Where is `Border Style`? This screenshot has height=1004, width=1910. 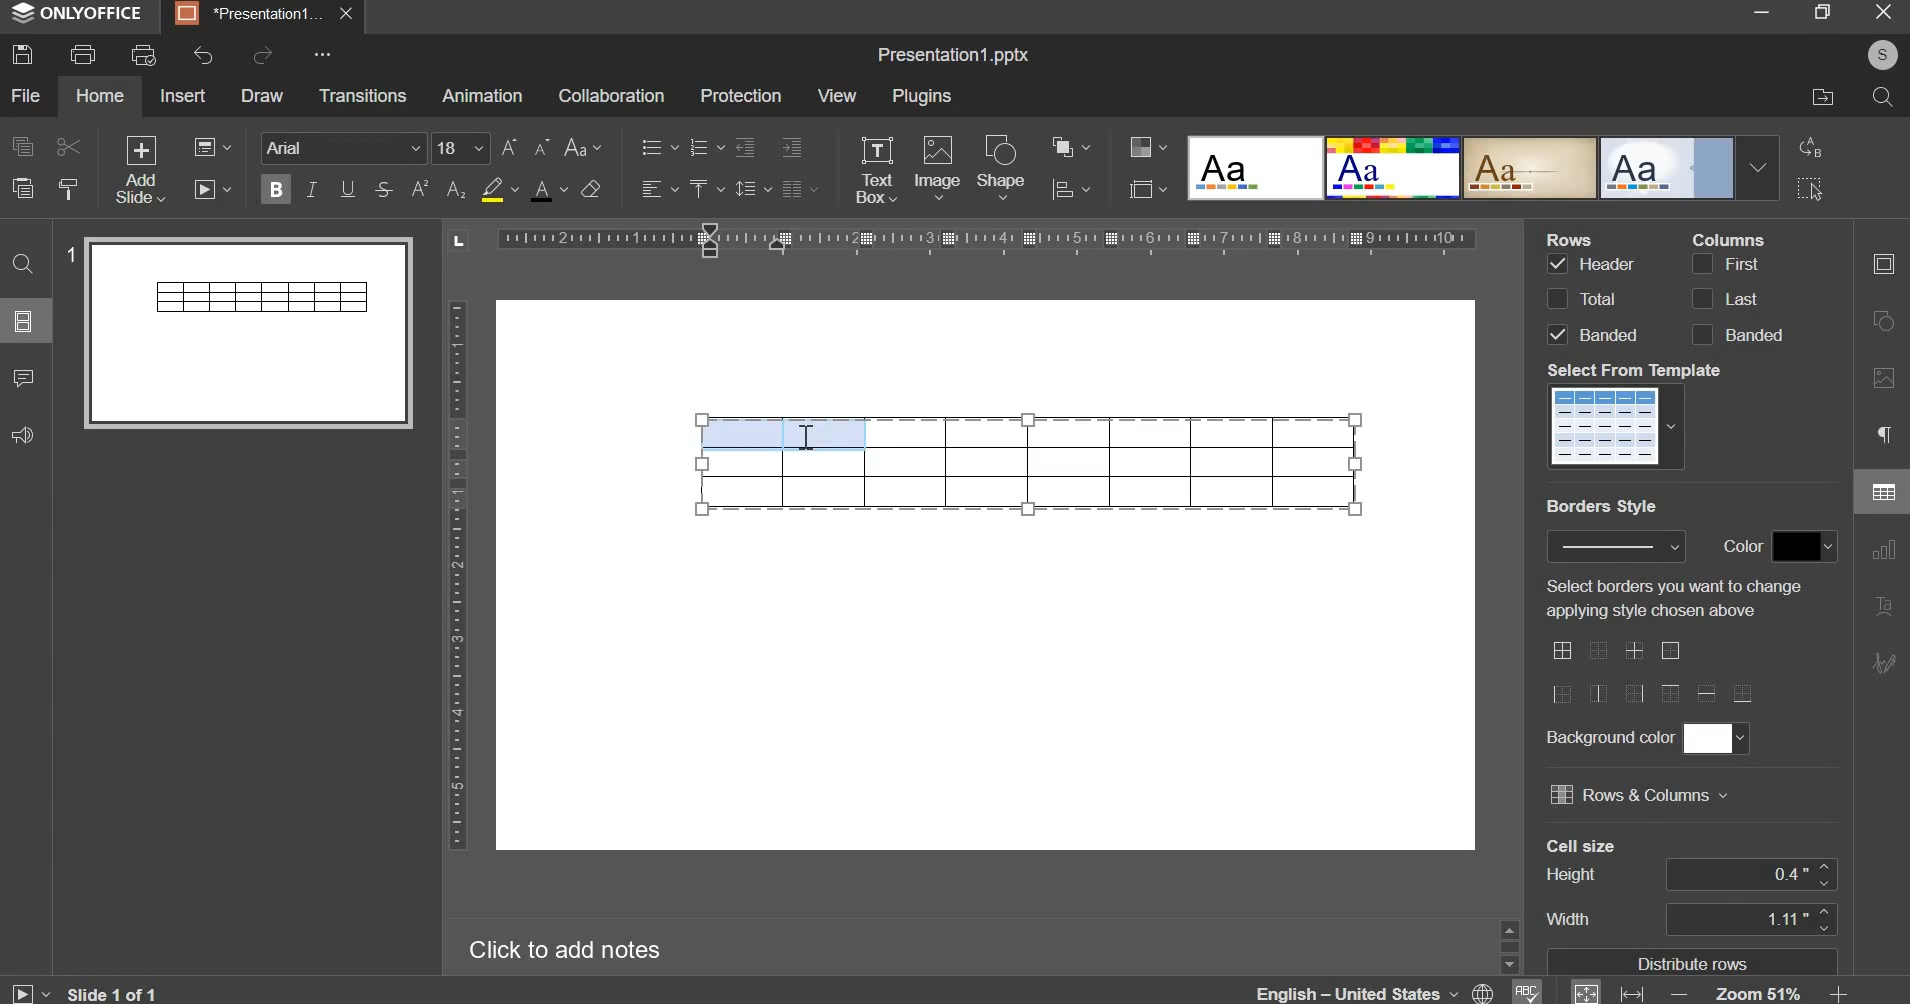
Border Style is located at coordinates (1602, 507).